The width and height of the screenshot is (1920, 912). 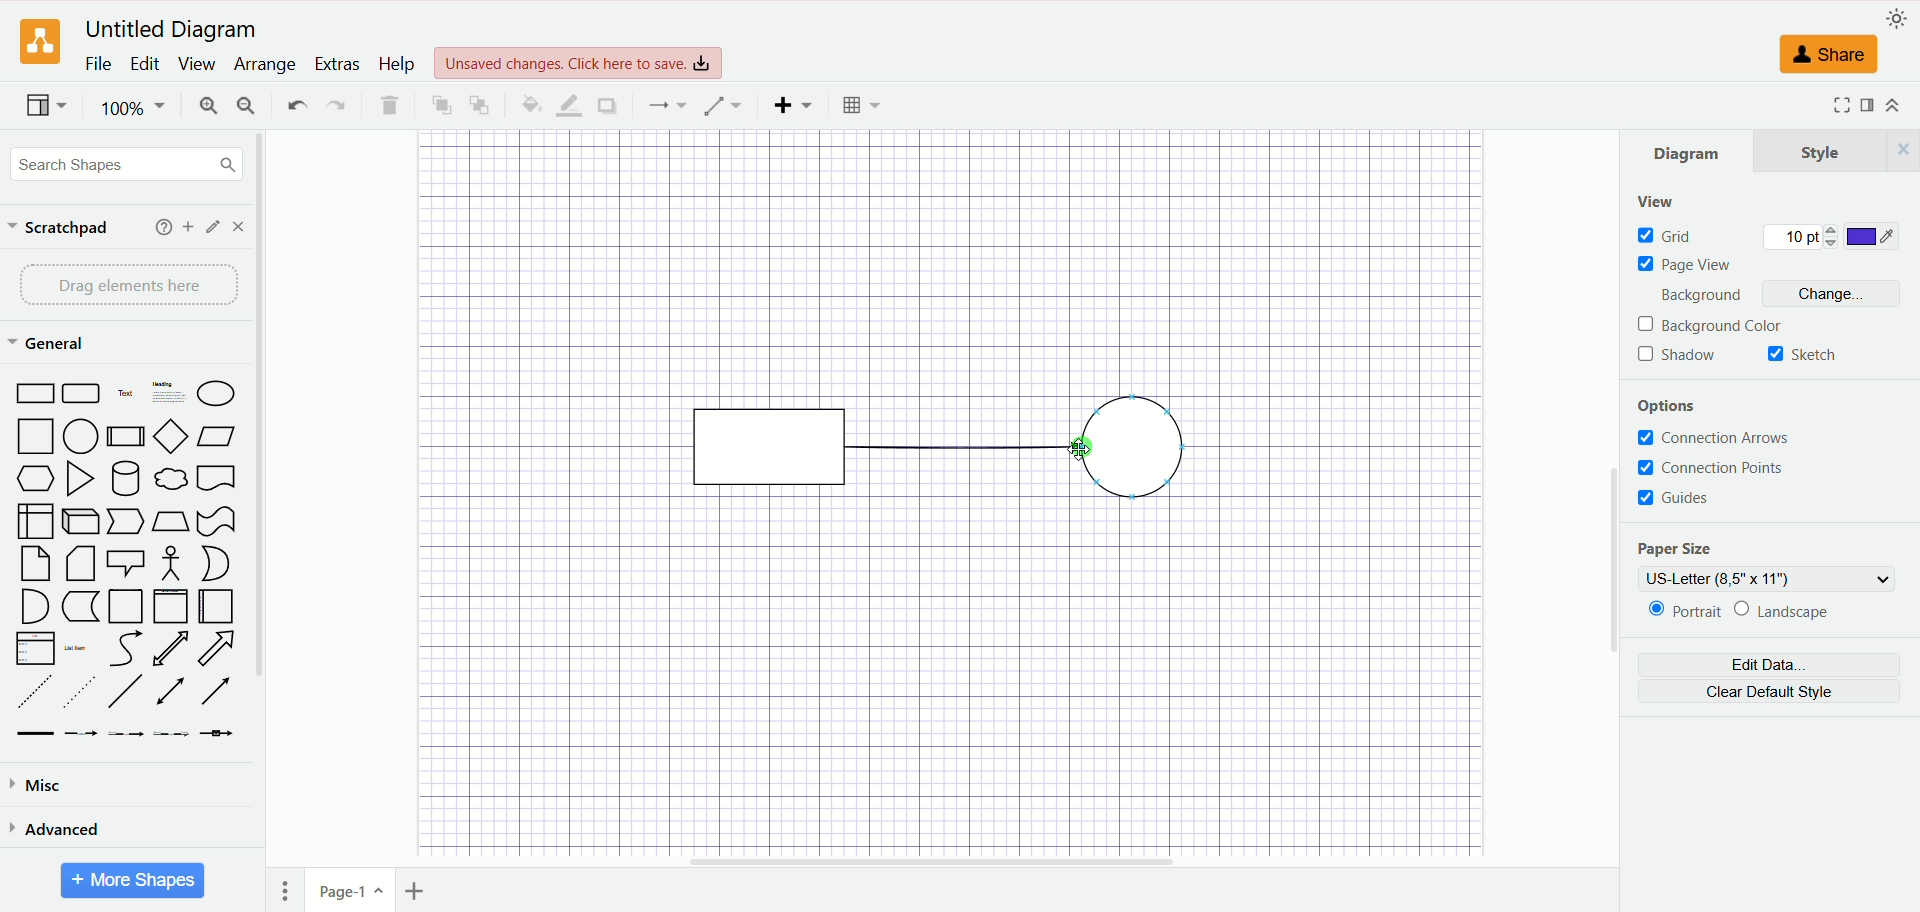 What do you see at coordinates (1685, 264) in the screenshot?
I see `page view` at bounding box center [1685, 264].